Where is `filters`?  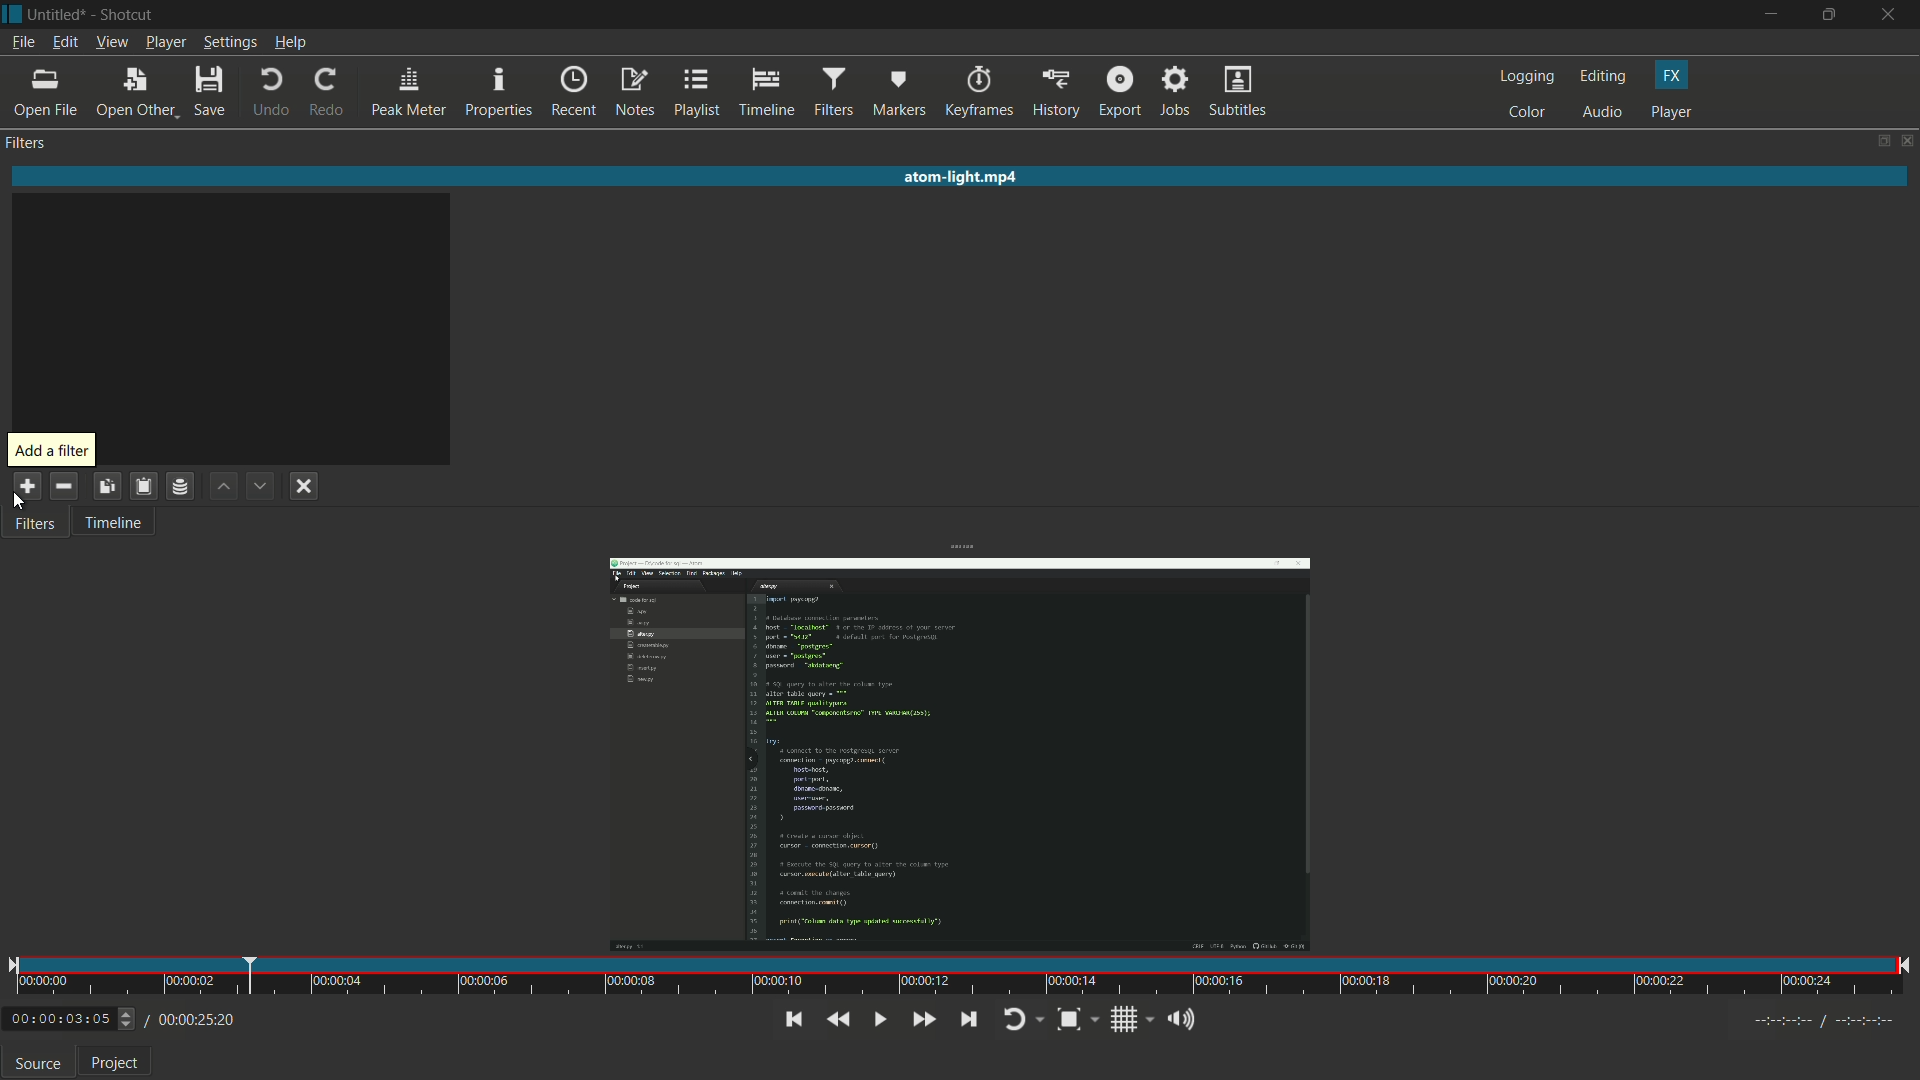
filters is located at coordinates (38, 526).